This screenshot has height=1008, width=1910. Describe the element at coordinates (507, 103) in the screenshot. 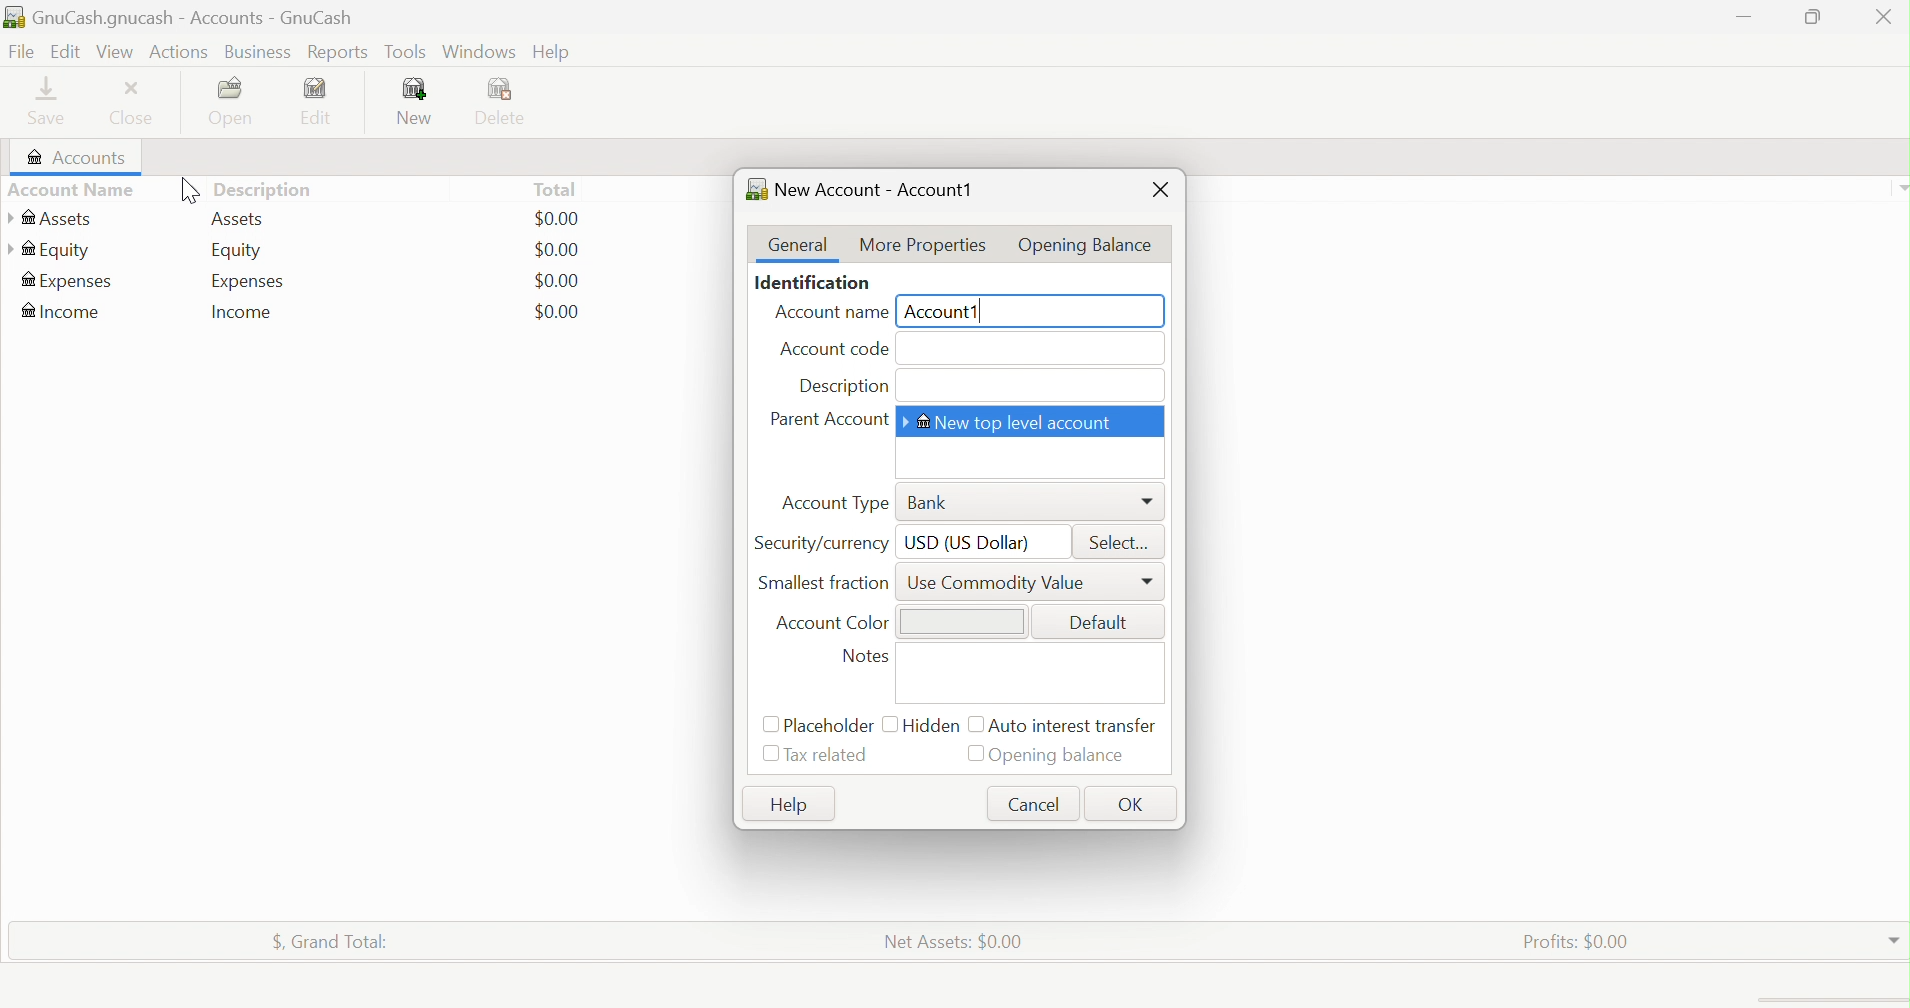

I see `Delete` at that location.